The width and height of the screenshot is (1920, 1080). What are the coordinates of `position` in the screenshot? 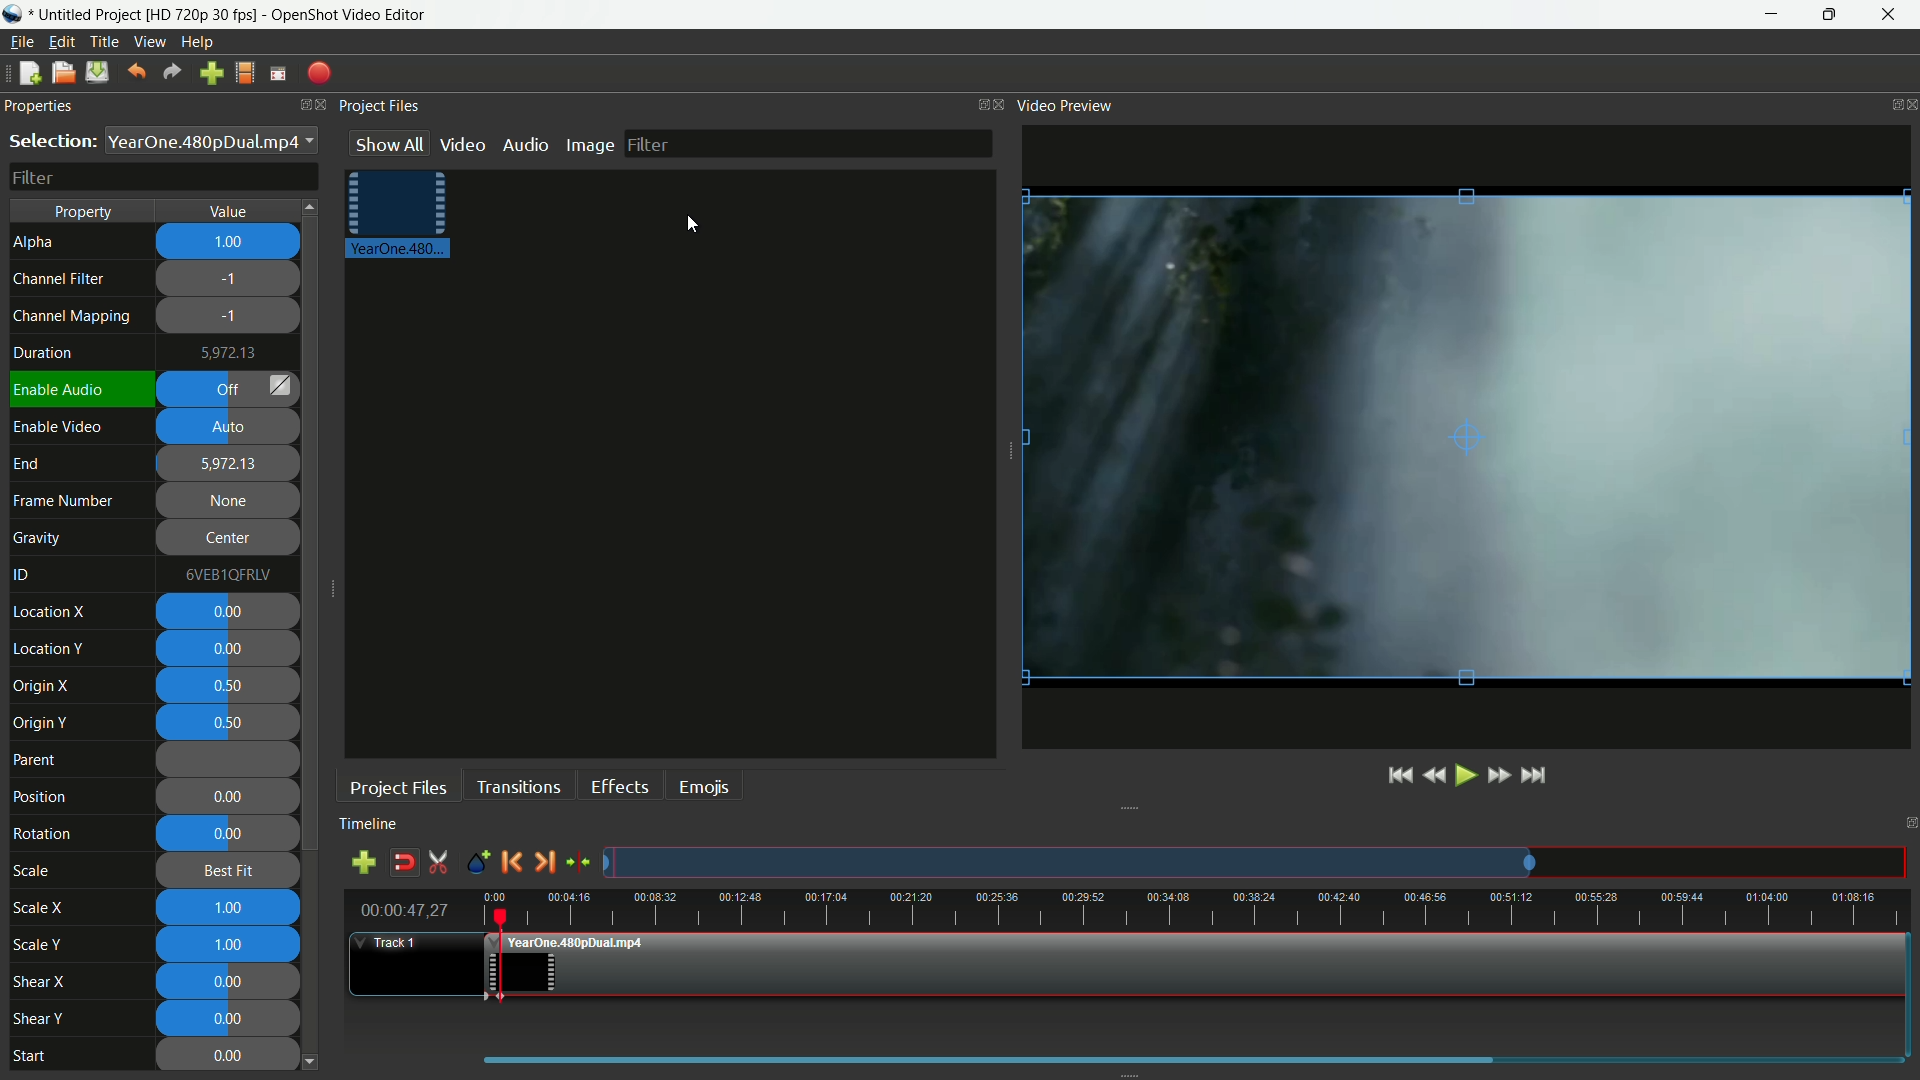 It's located at (40, 796).